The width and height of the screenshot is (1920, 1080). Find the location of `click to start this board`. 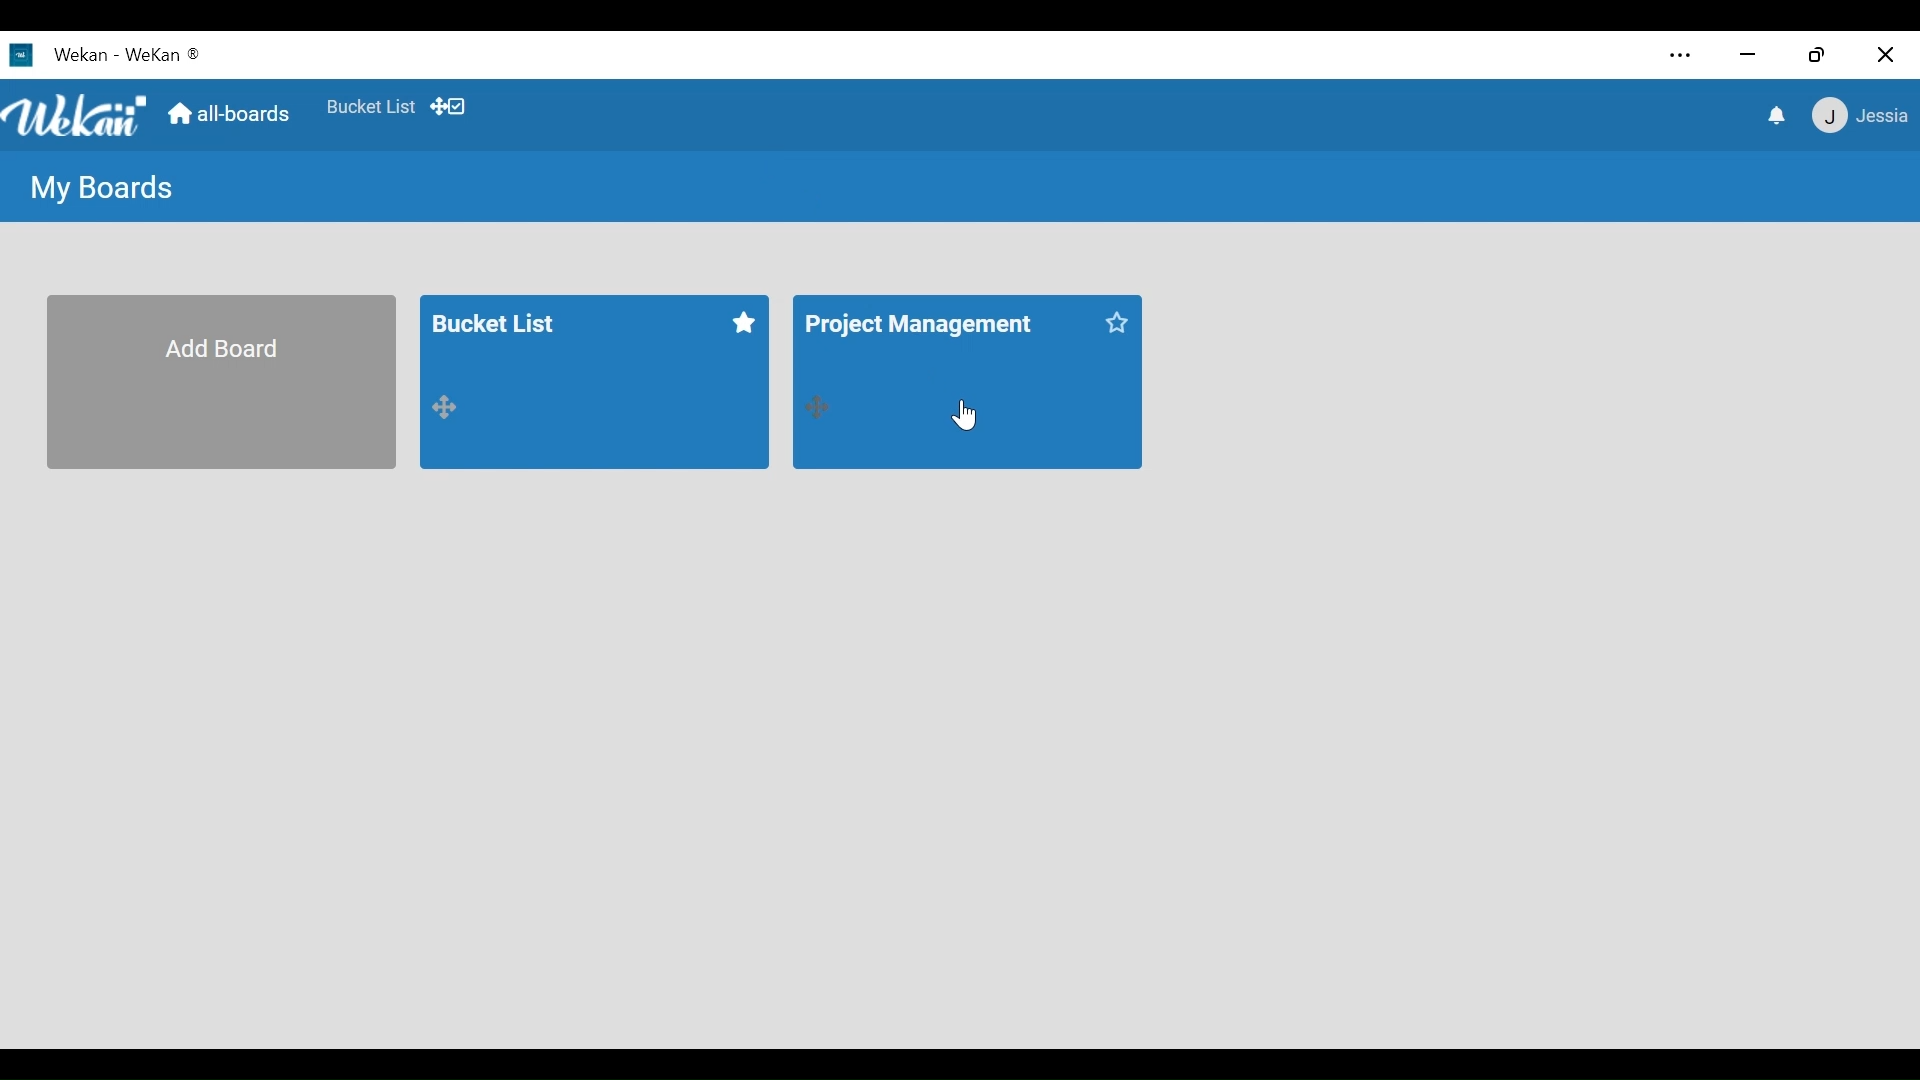

click to start this board is located at coordinates (1123, 322).